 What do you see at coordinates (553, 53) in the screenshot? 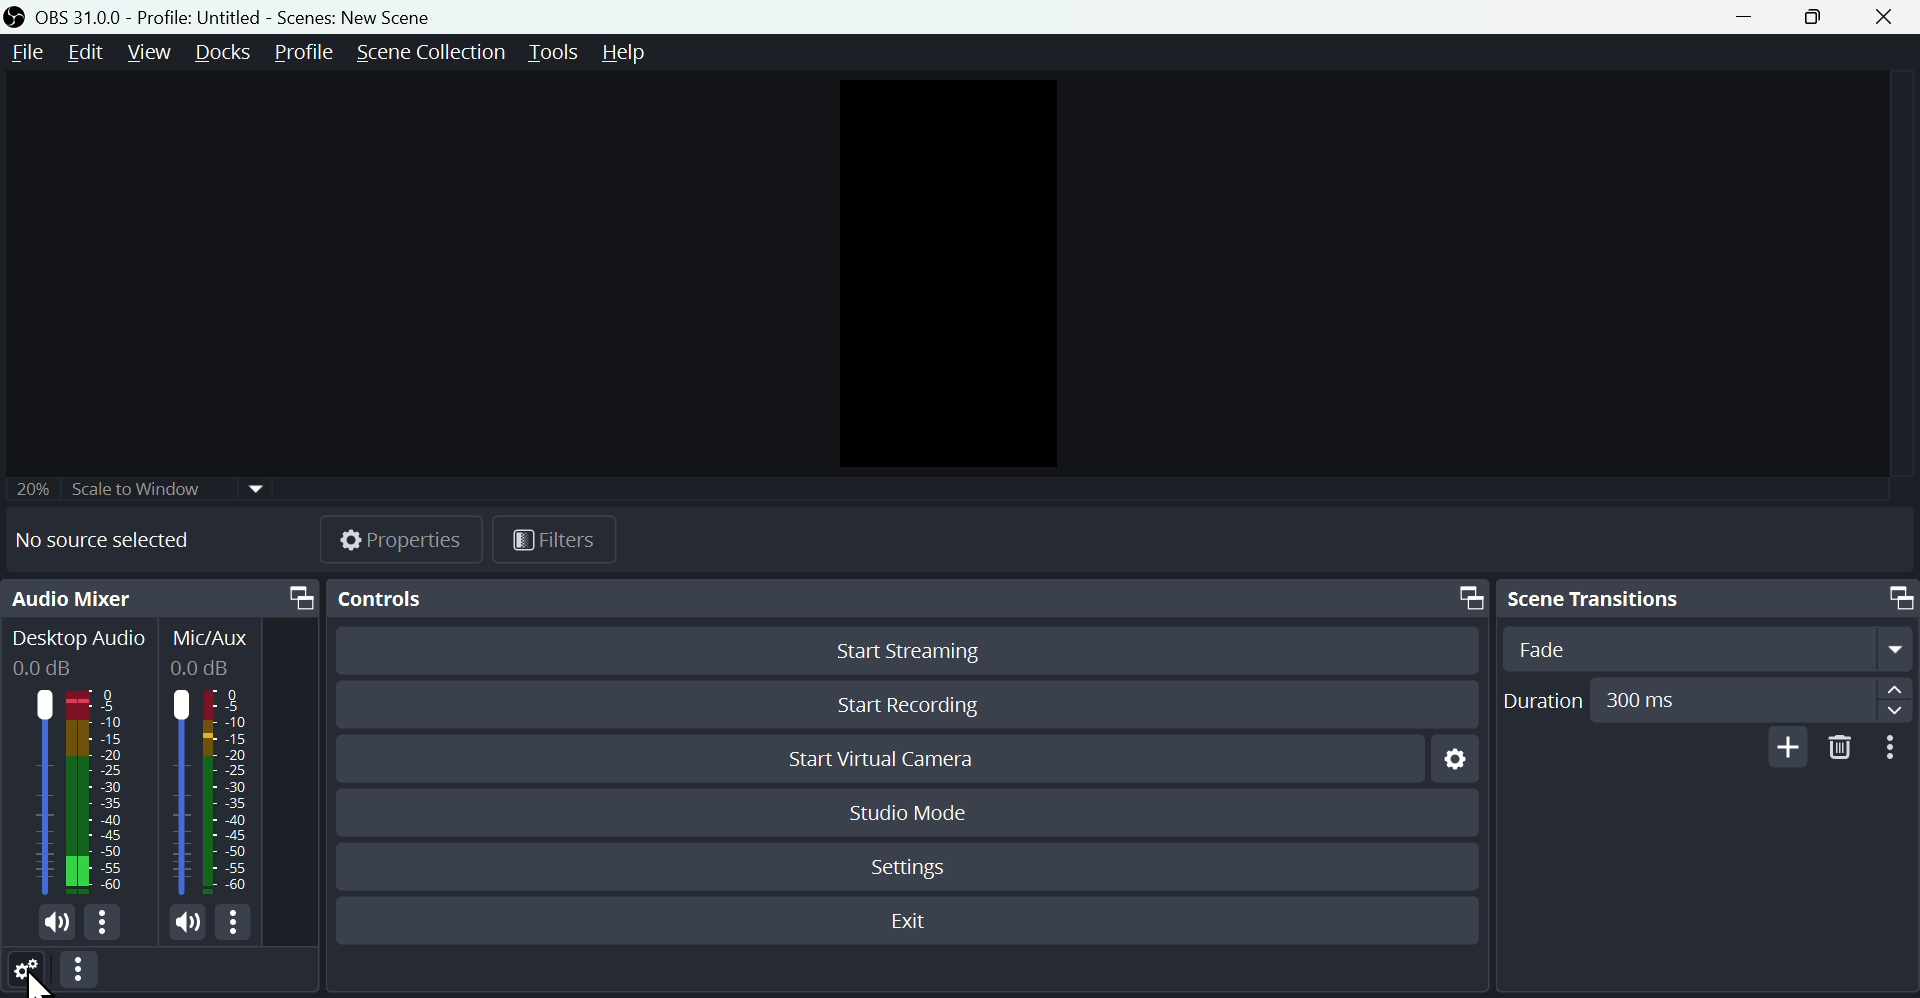
I see `Tools` at bounding box center [553, 53].